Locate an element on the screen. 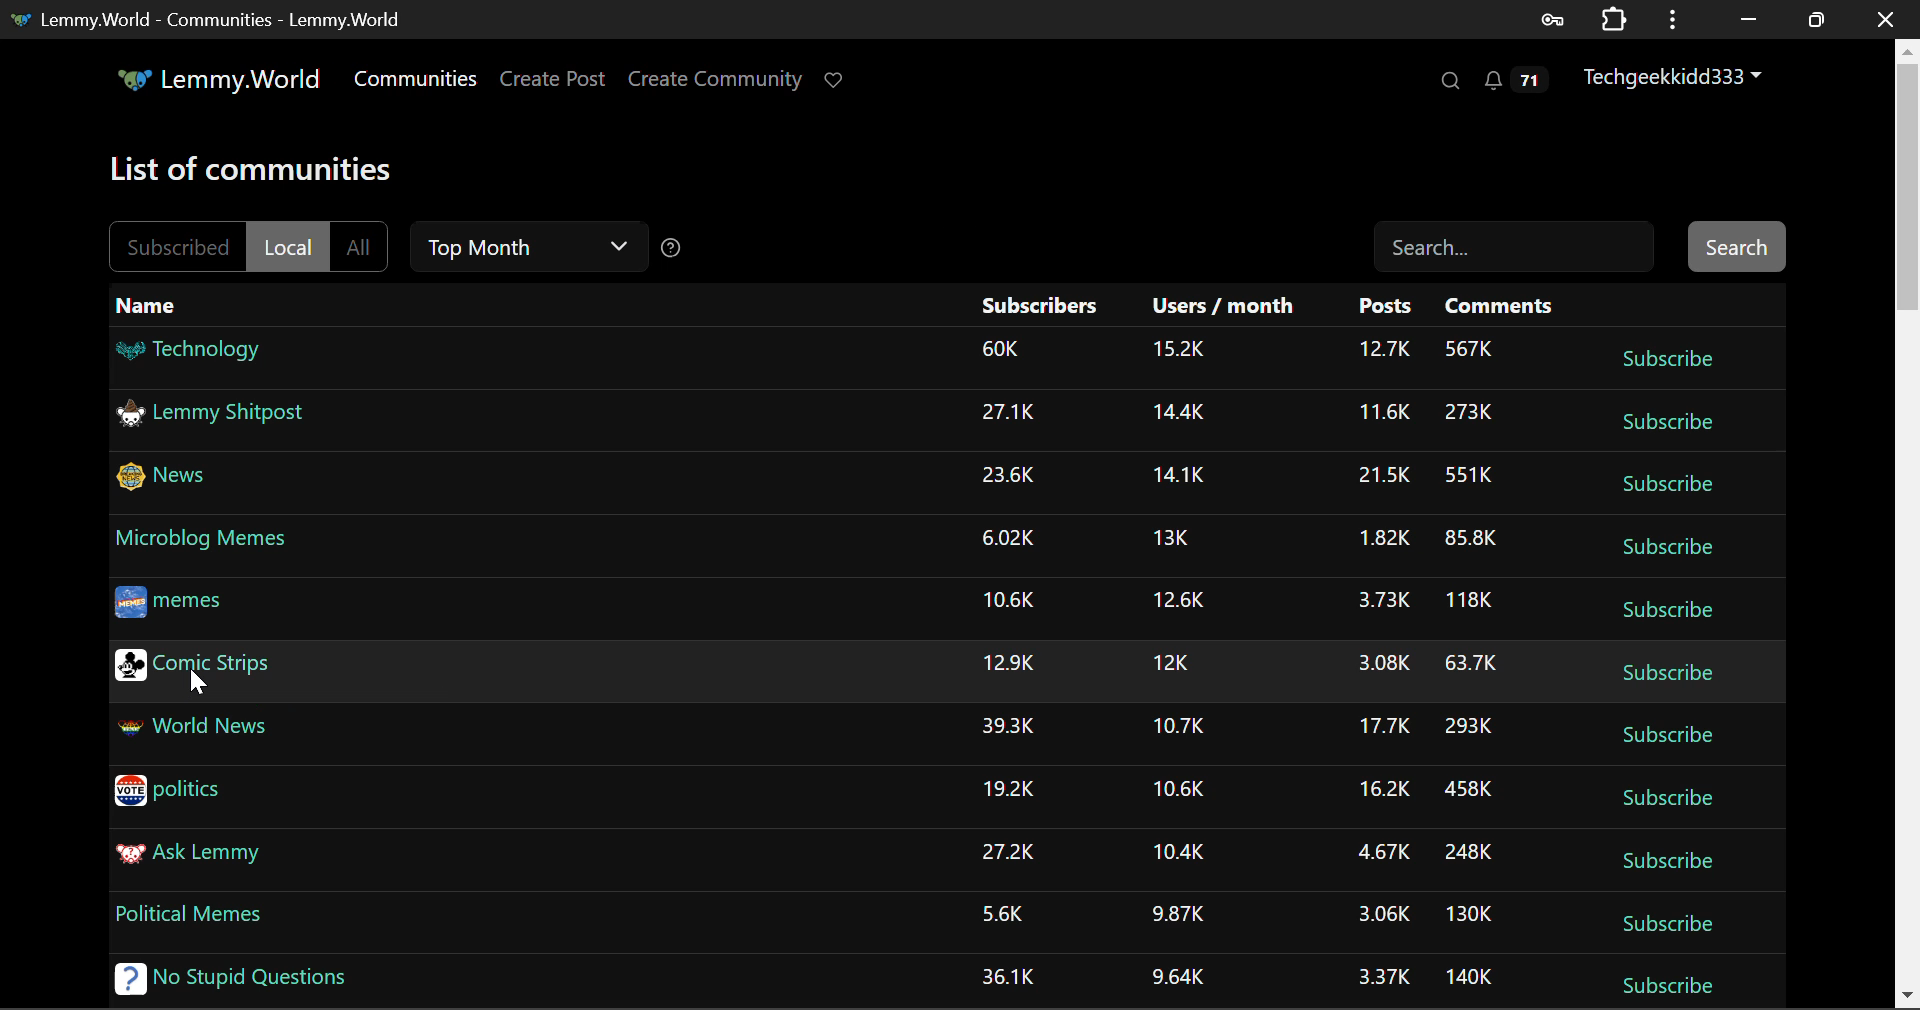 Image resolution: width=1920 pixels, height=1010 pixels. All is located at coordinates (365, 245).